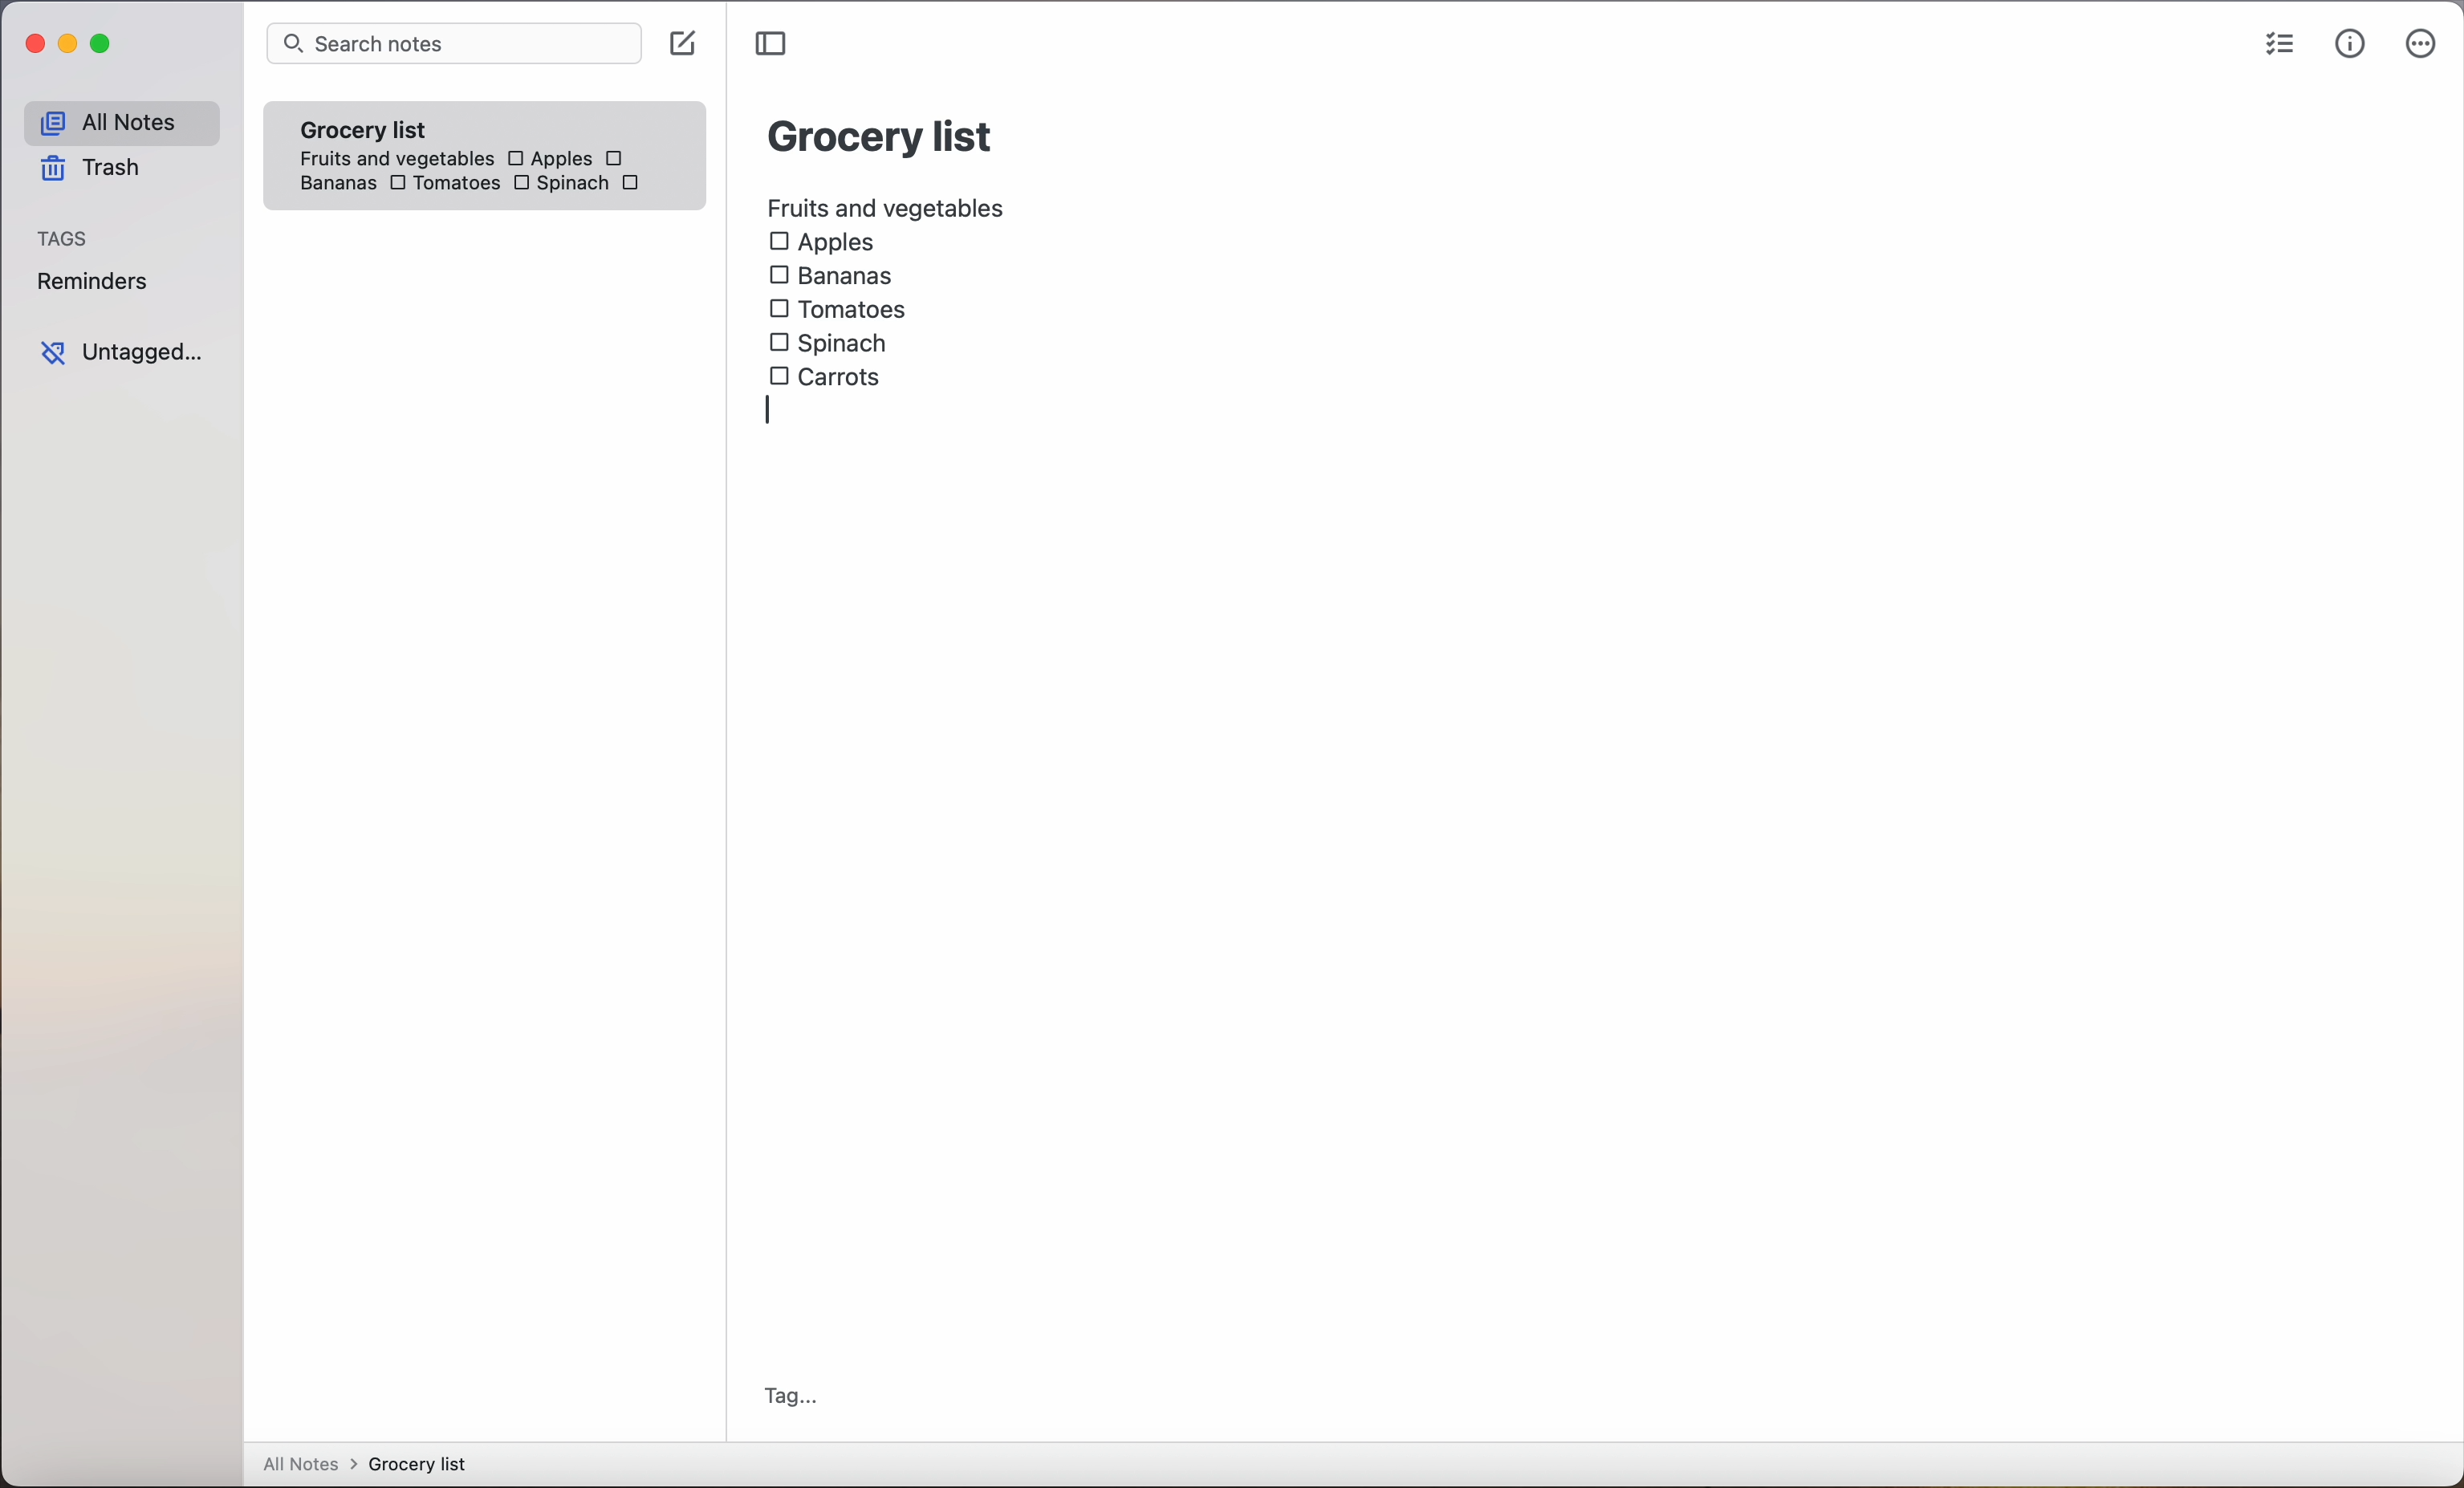 Image resolution: width=2464 pixels, height=1488 pixels. What do you see at coordinates (106, 46) in the screenshot?
I see `maximize Simplenote` at bounding box center [106, 46].